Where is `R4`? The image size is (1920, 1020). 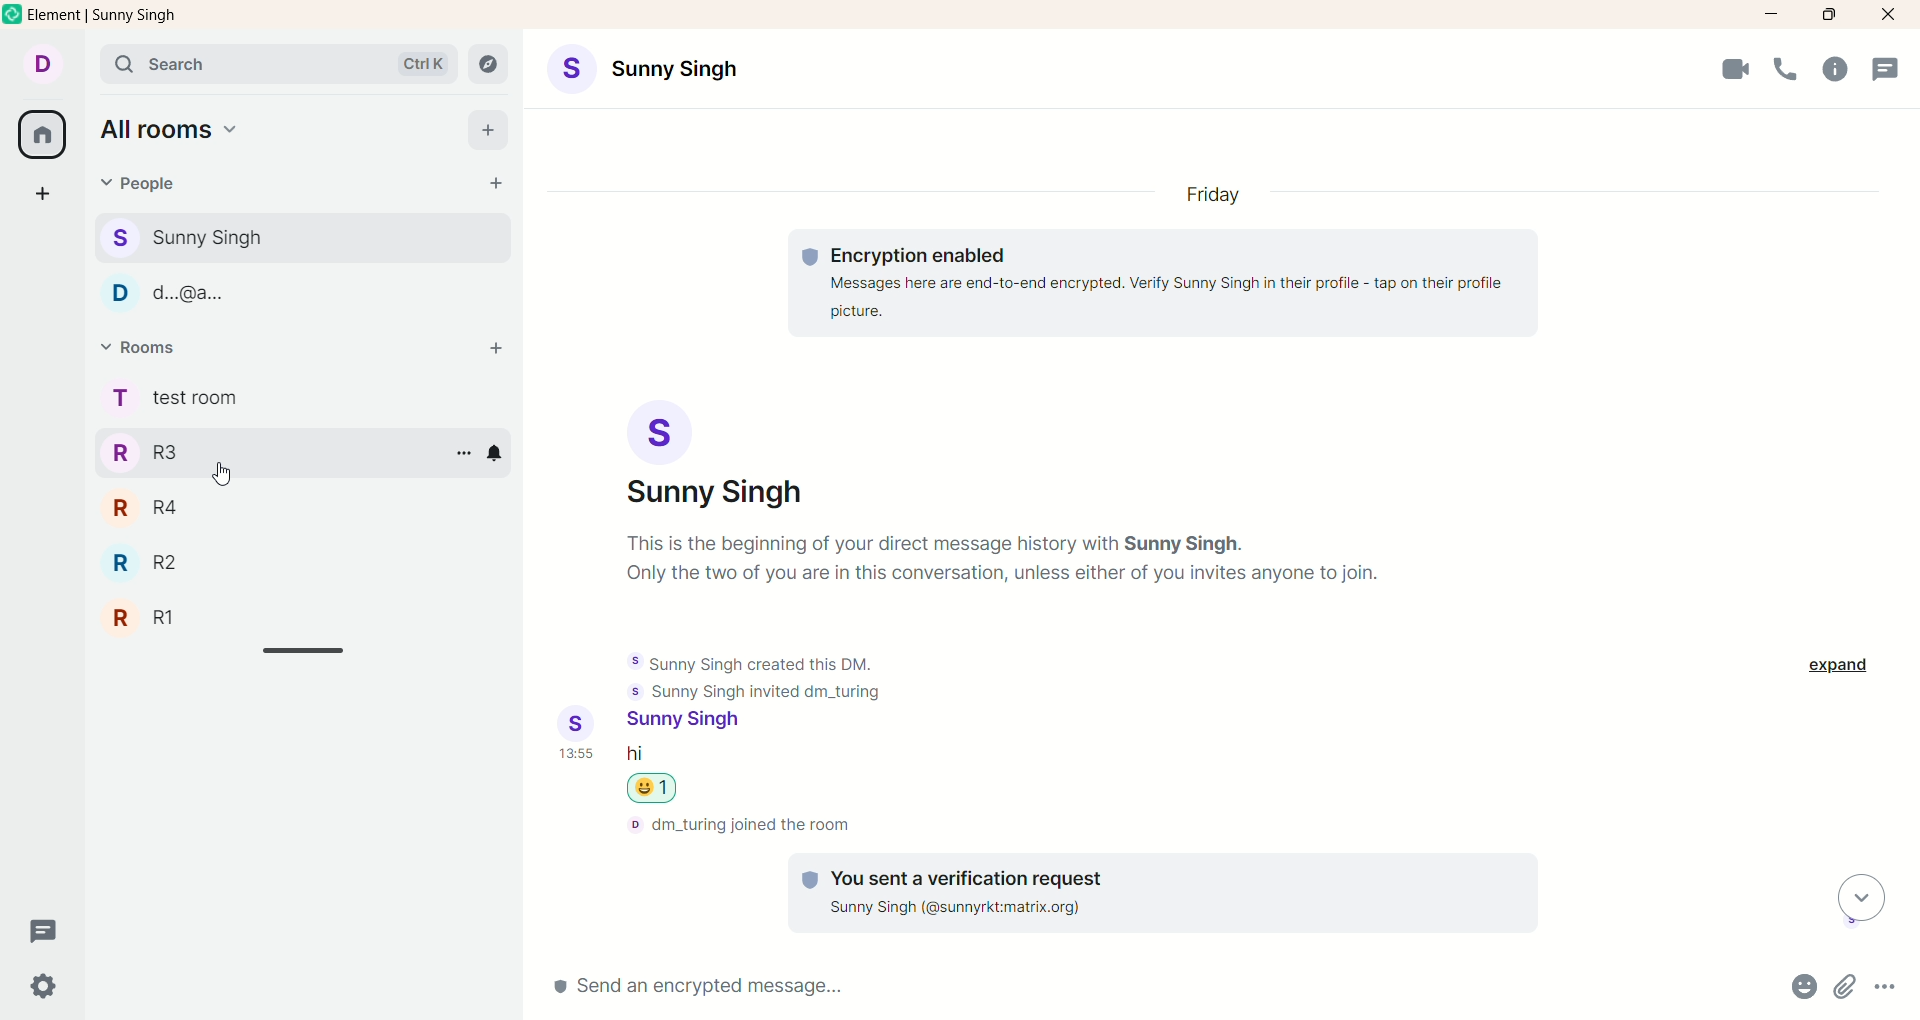
R4 is located at coordinates (150, 513).